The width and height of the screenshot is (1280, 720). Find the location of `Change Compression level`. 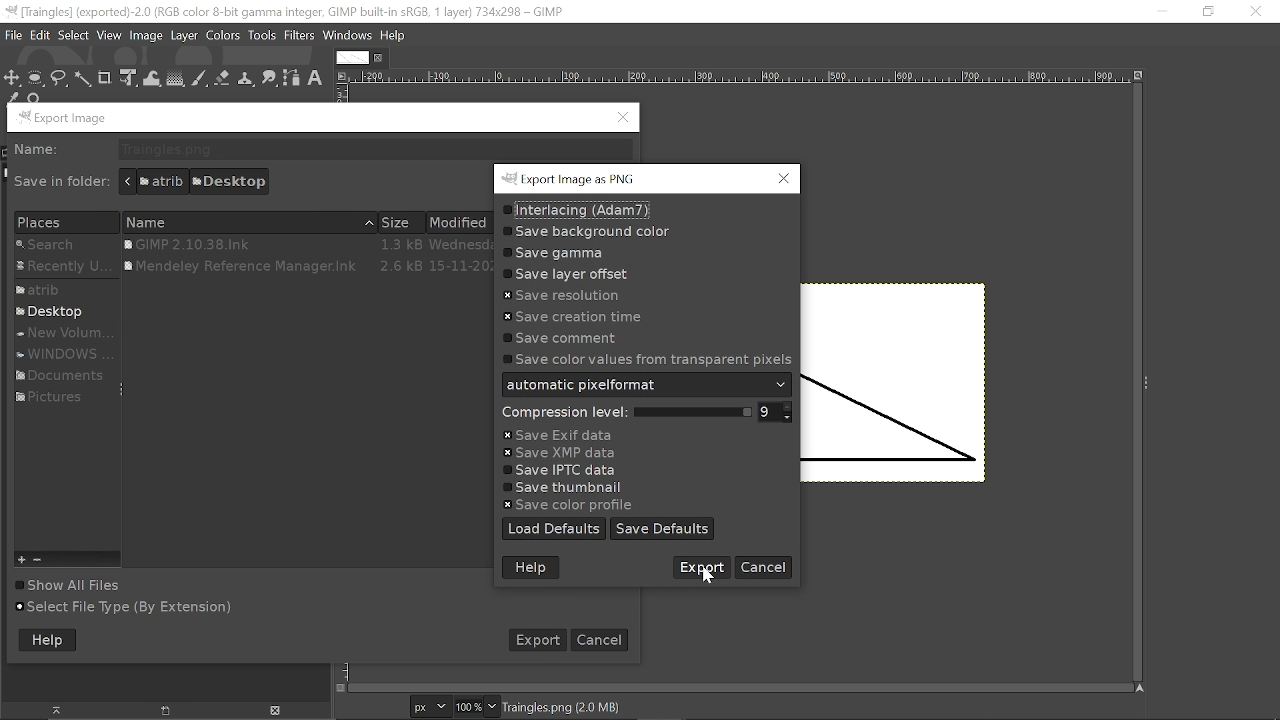

Change Compression level is located at coordinates (623, 413).